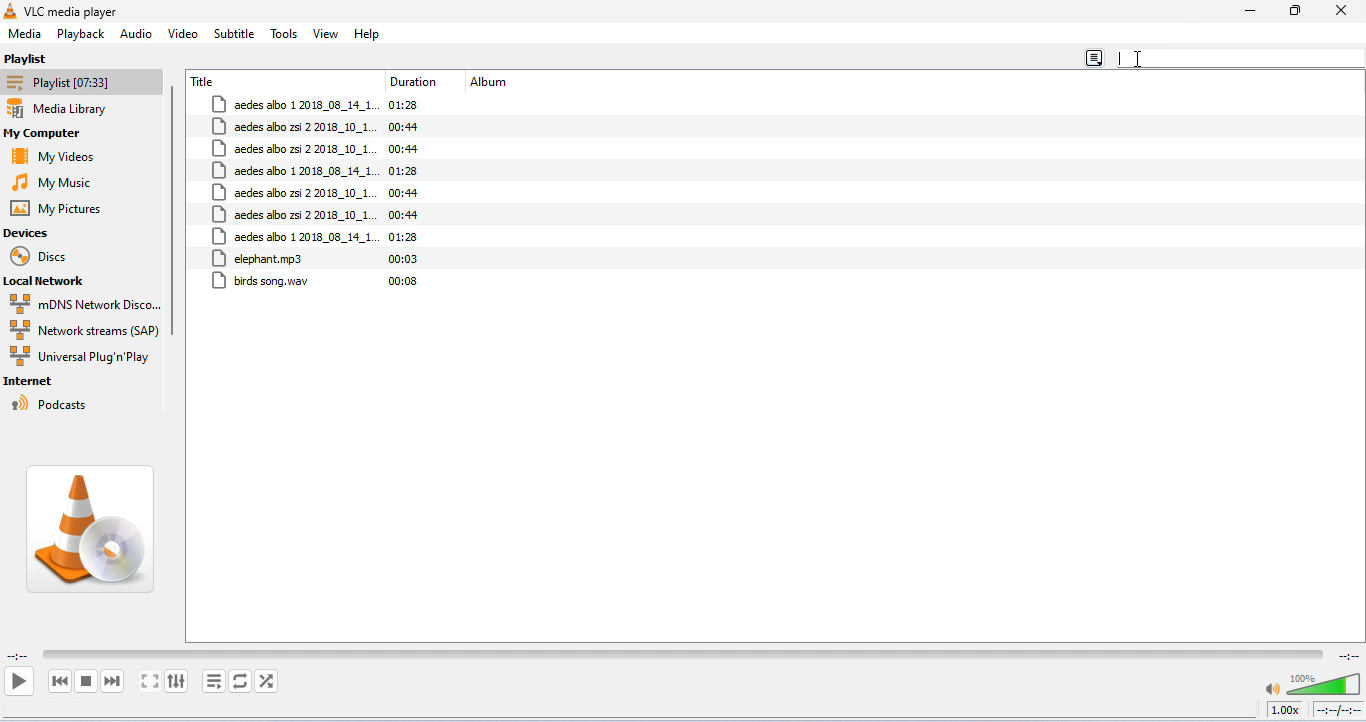  I want to click on 00:44, so click(404, 126).